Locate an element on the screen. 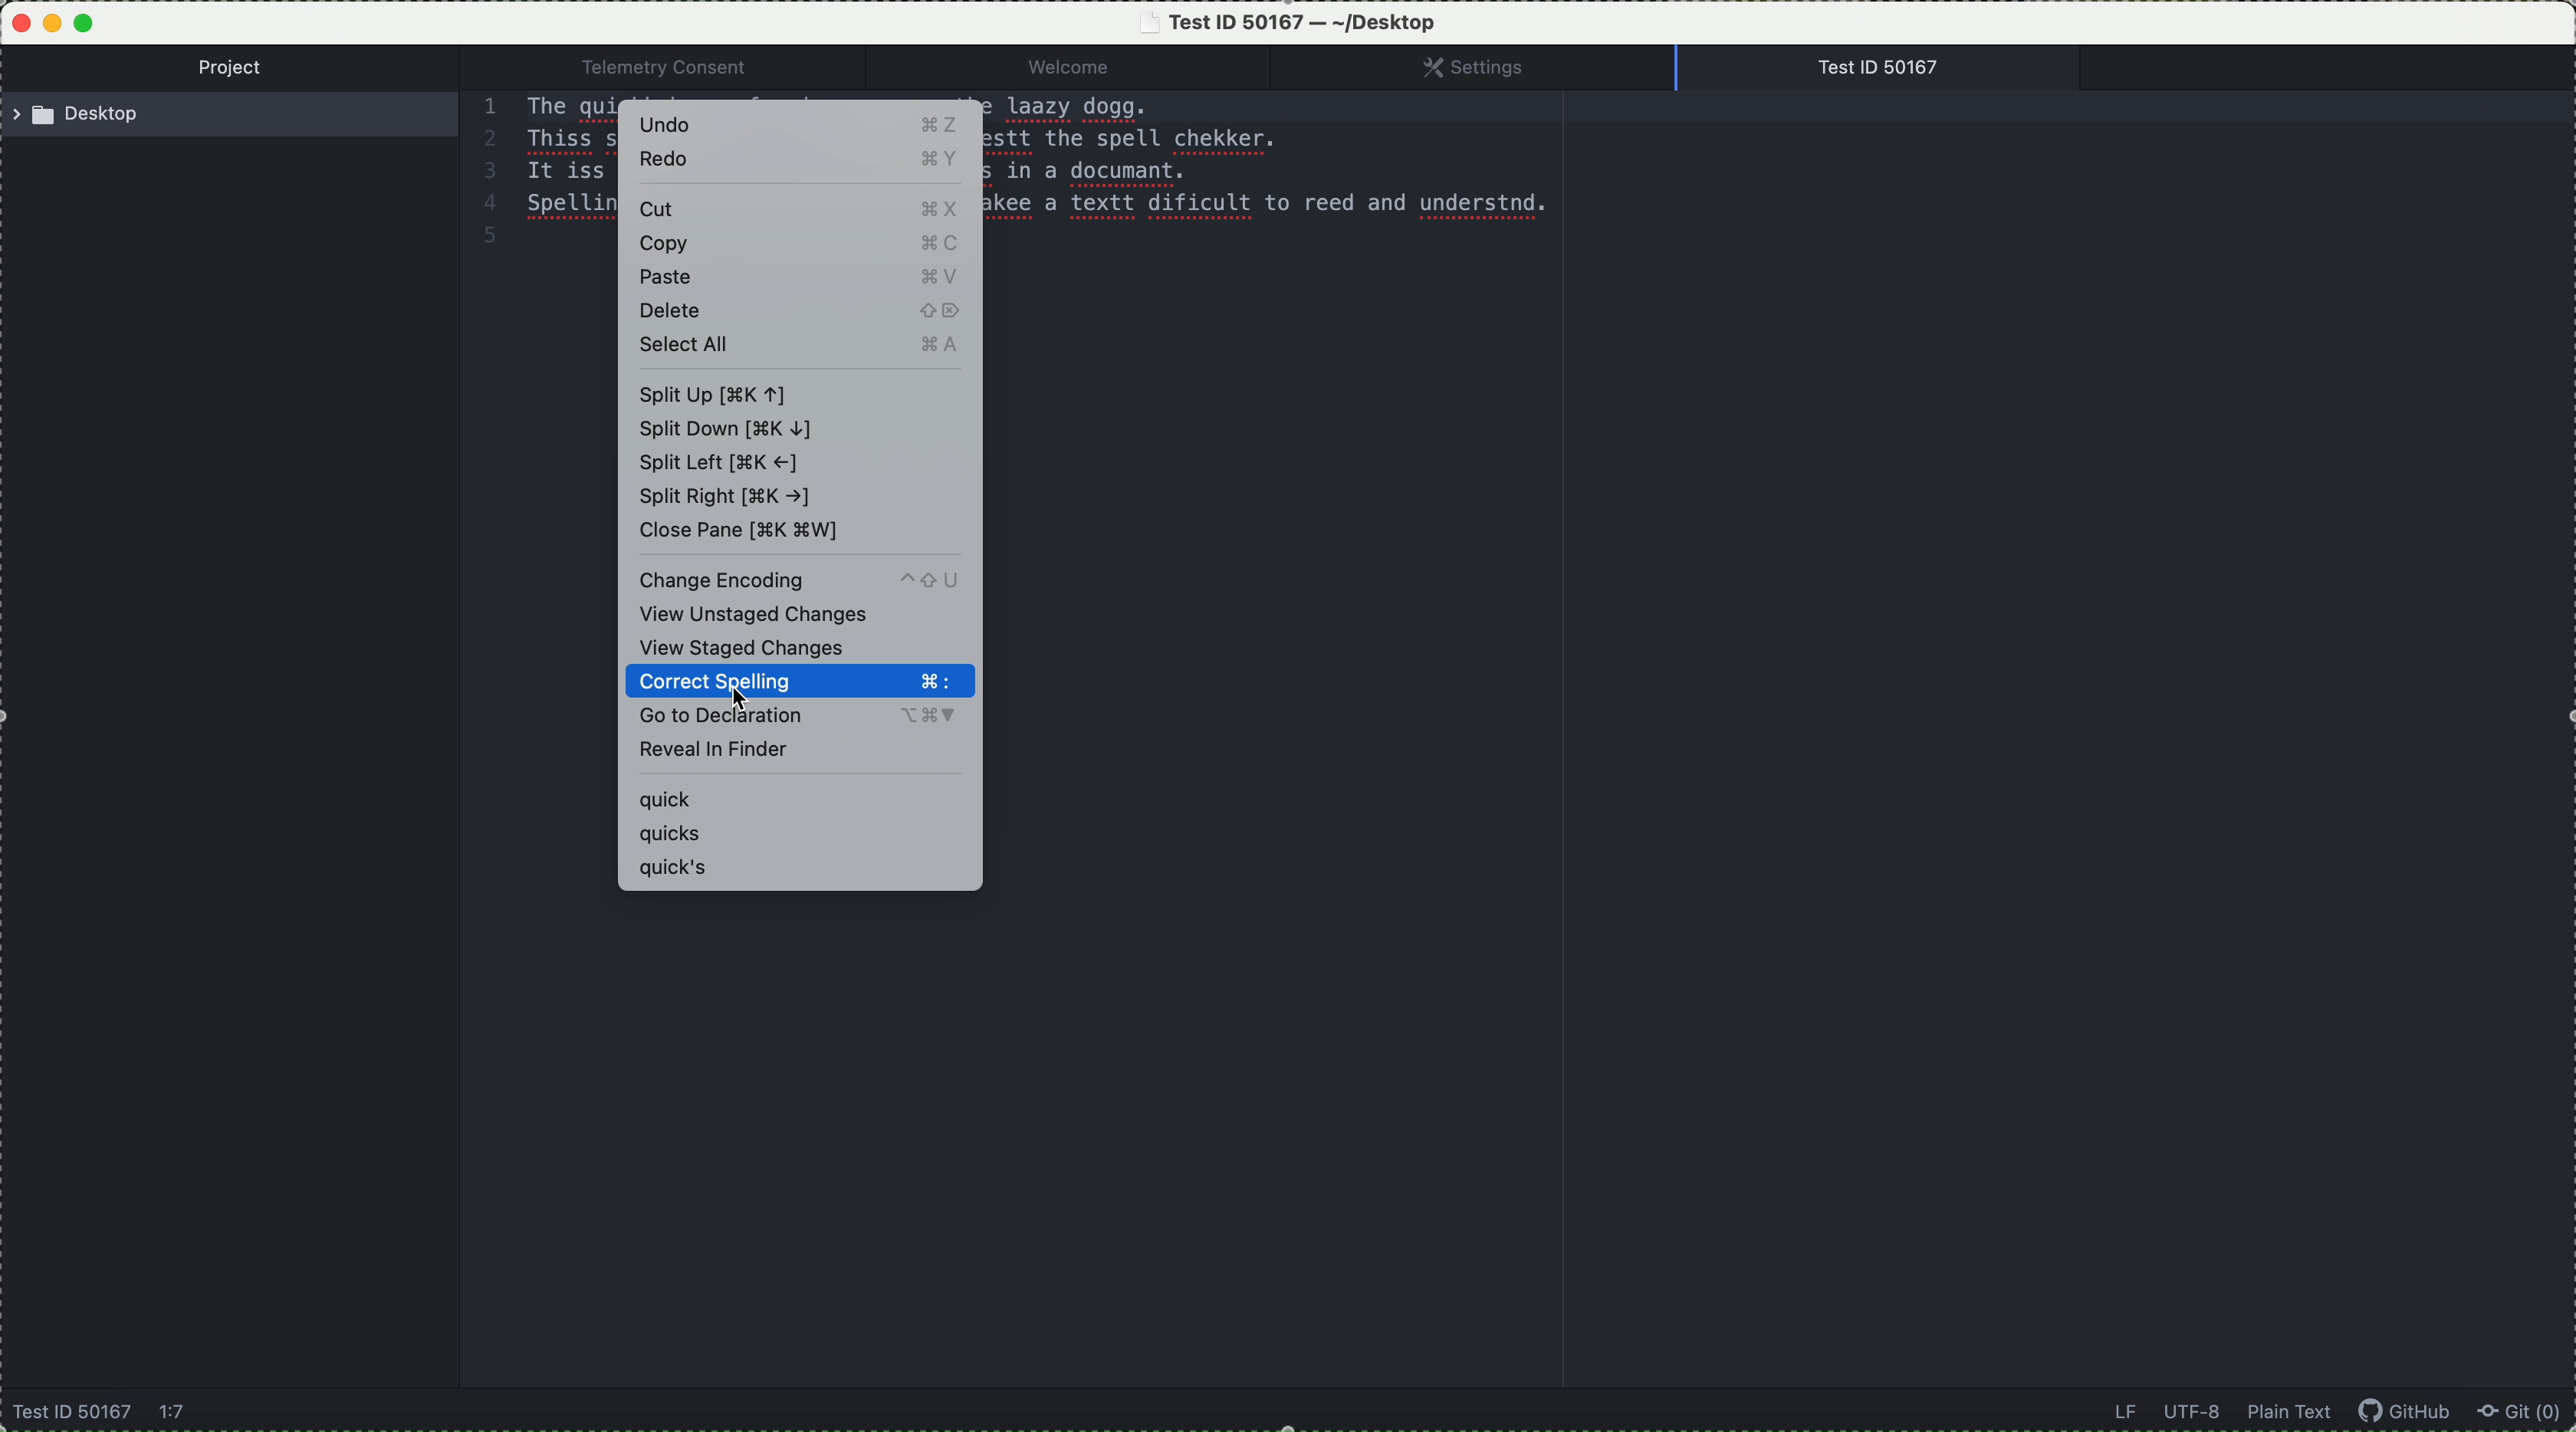  quick's is located at coordinates (674, 868).